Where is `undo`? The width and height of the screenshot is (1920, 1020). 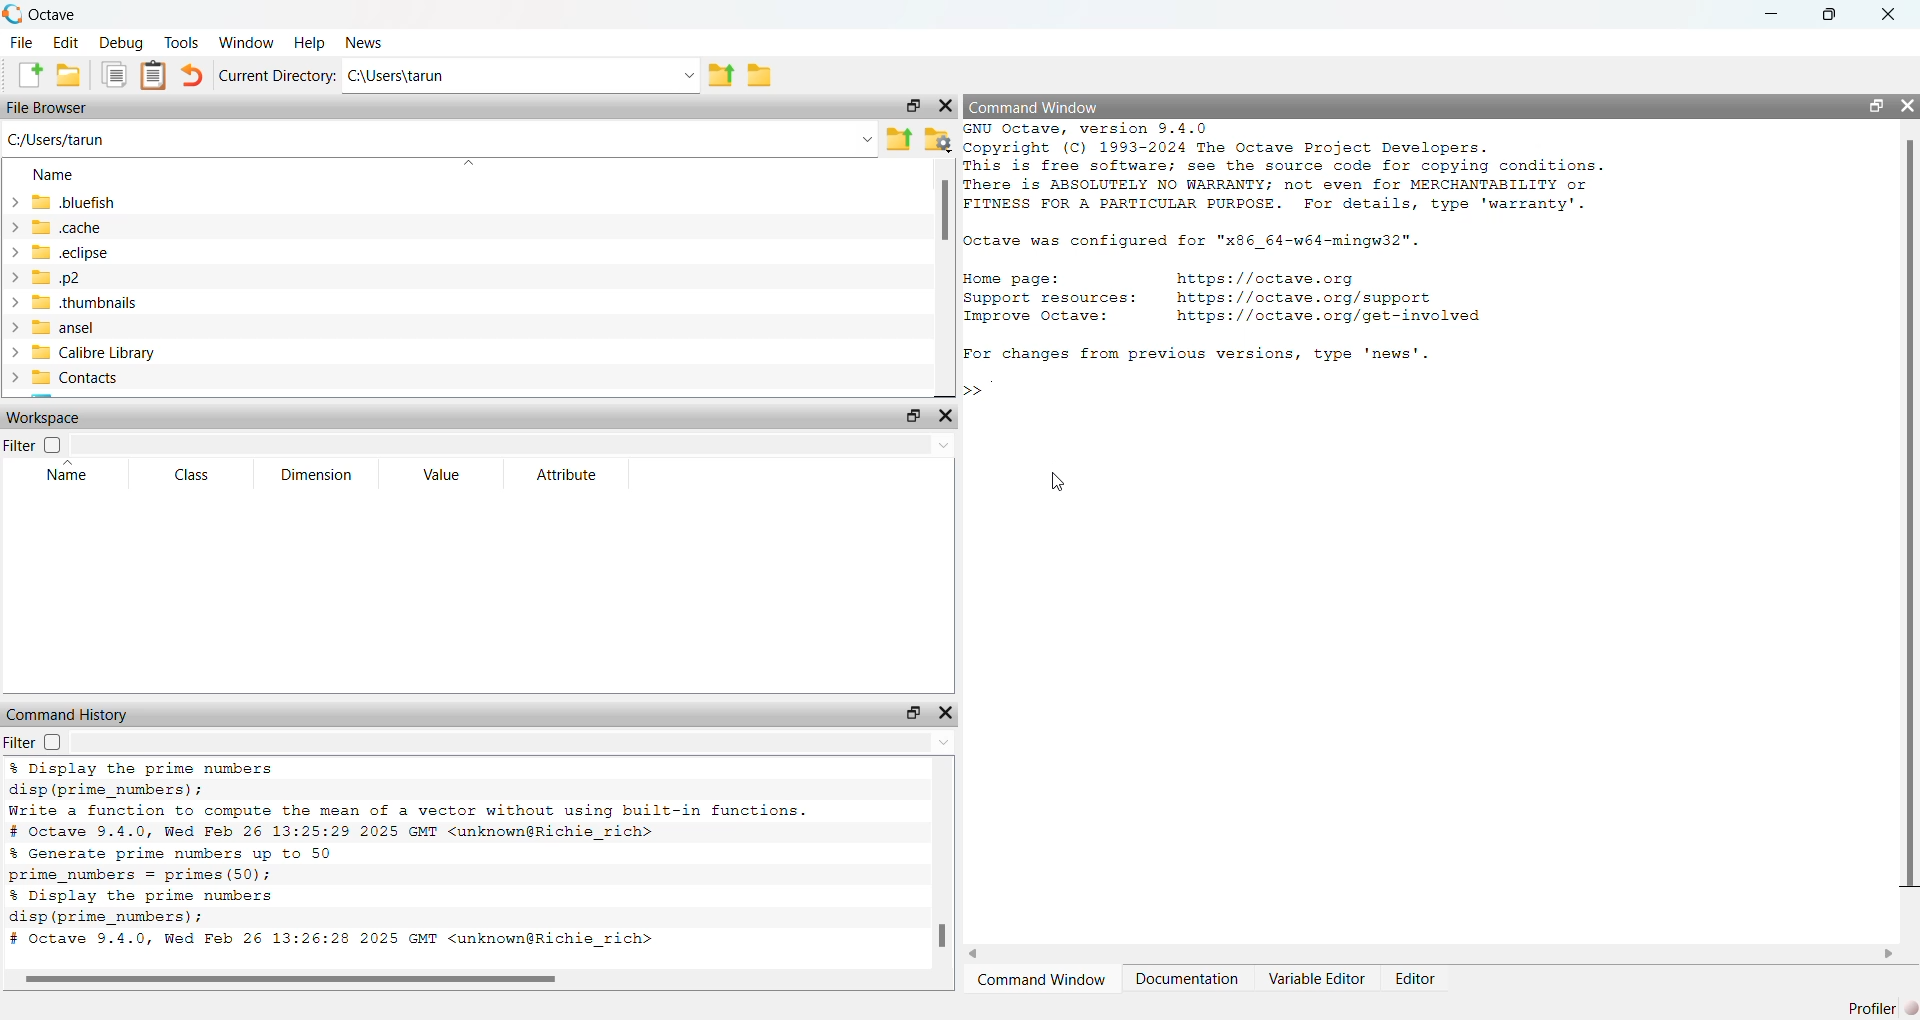
undo is located at coordinates (191, 75).